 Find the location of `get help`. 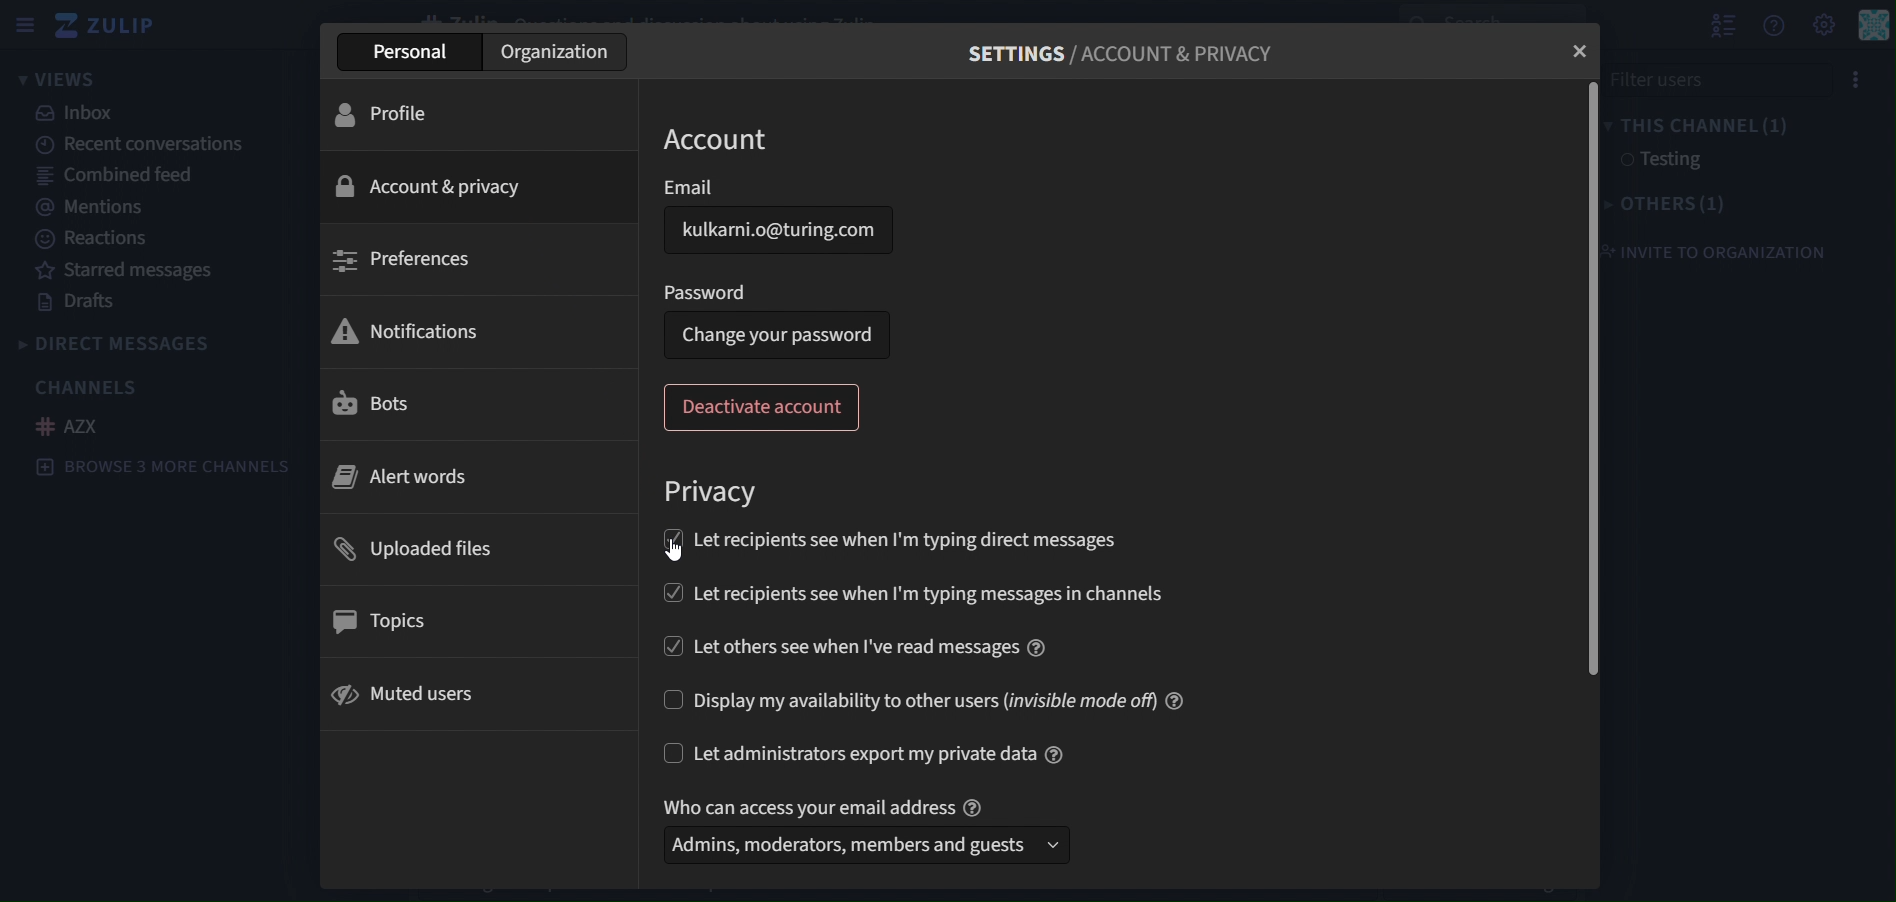

get help is located at coordinates (1774, 26).